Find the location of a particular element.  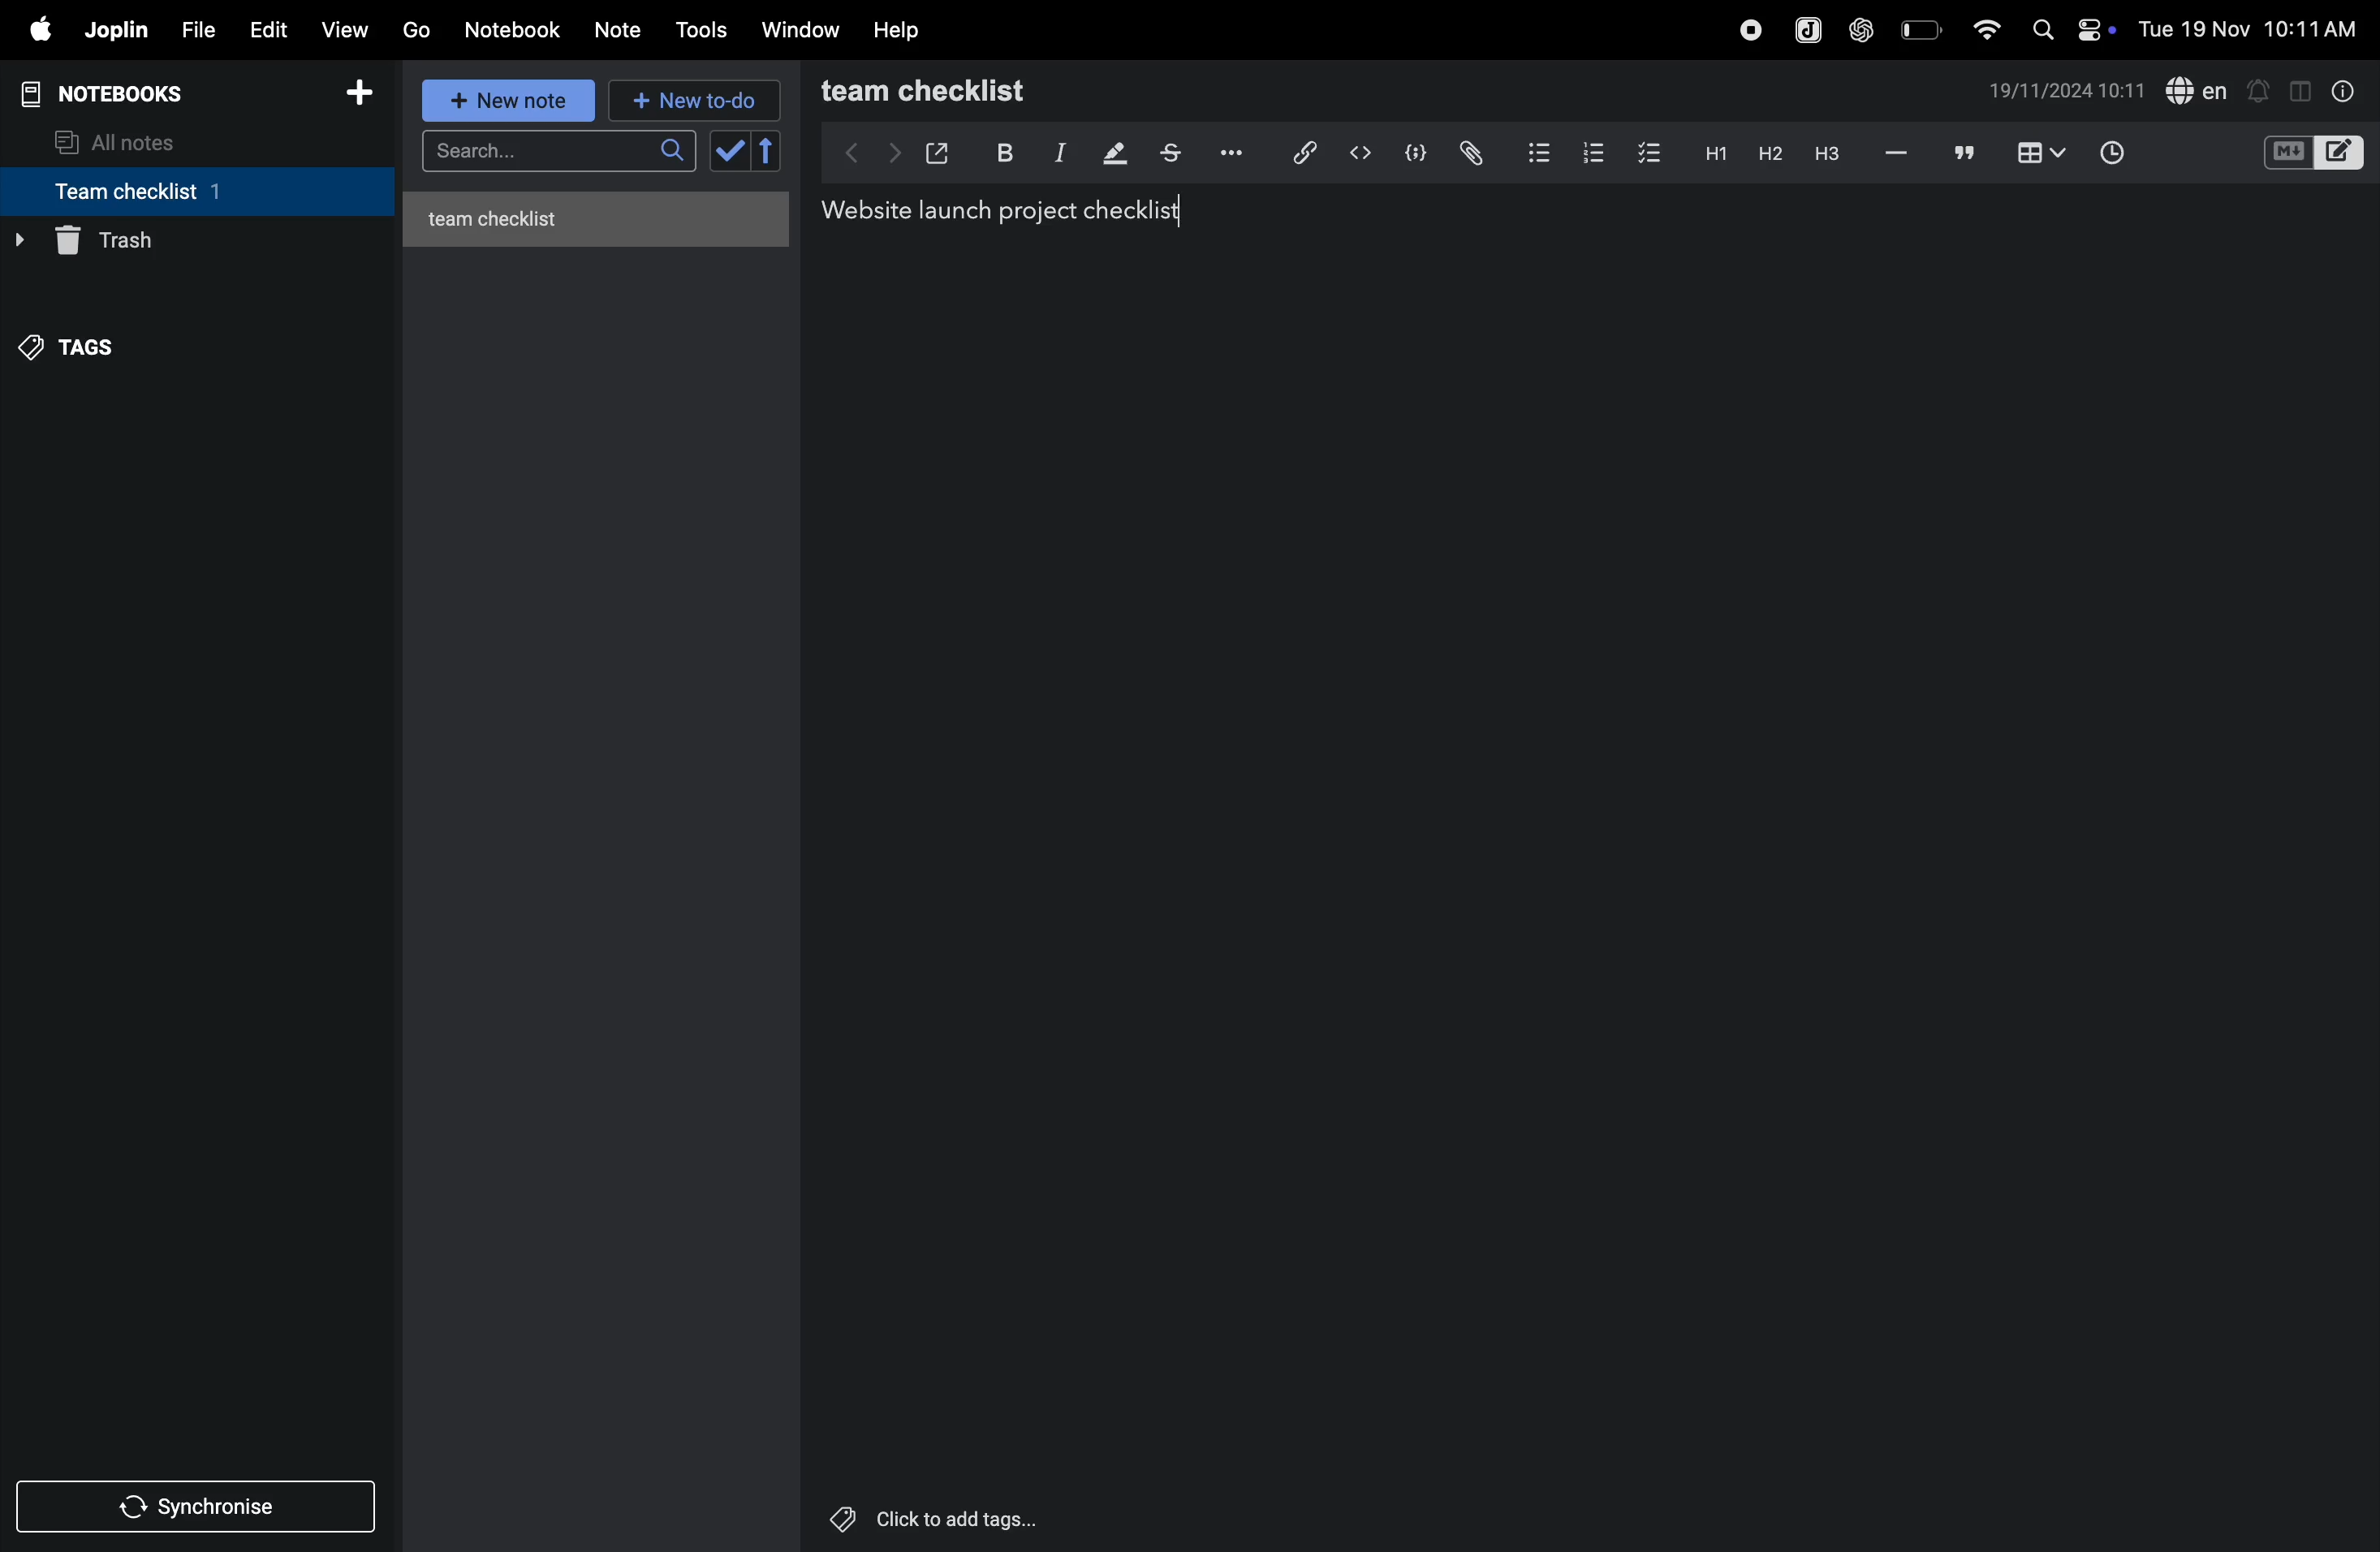

joplin is located at coordinates (118, 31).